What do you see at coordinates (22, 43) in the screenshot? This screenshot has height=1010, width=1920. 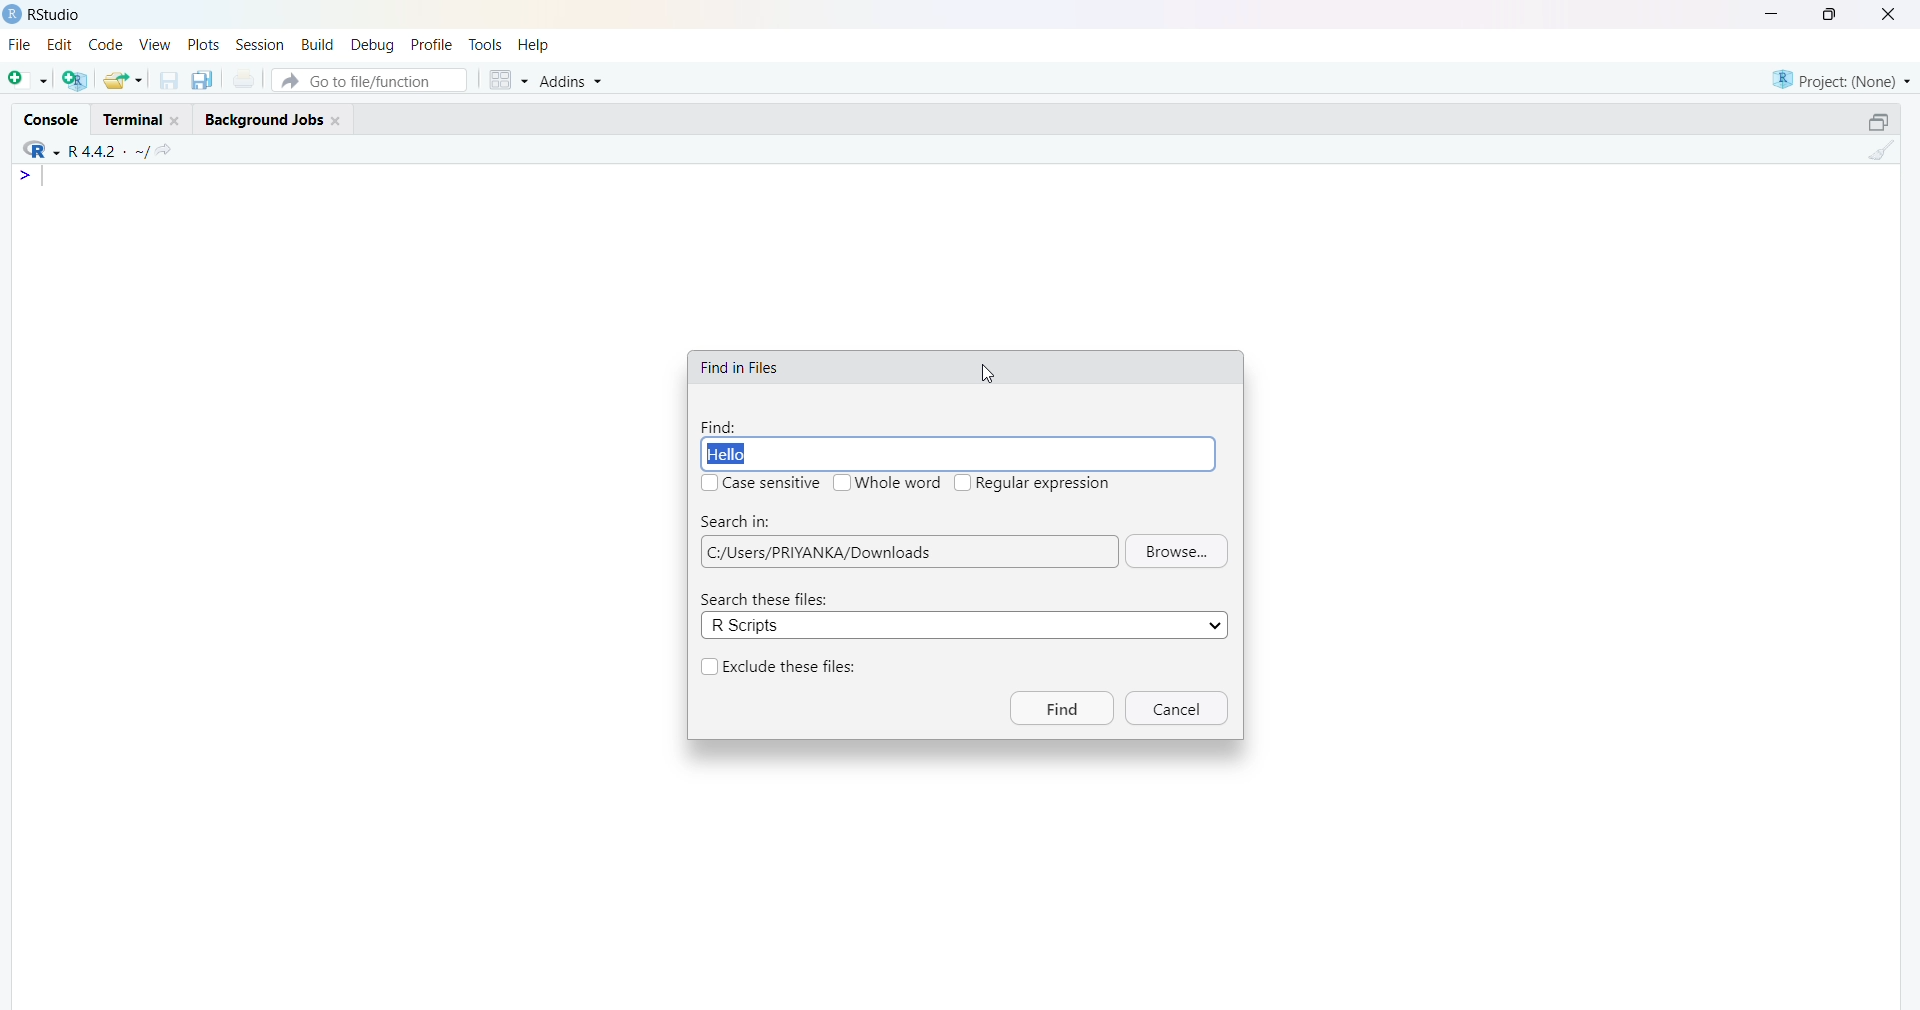 I see `file` at bounding box center [22, 43].